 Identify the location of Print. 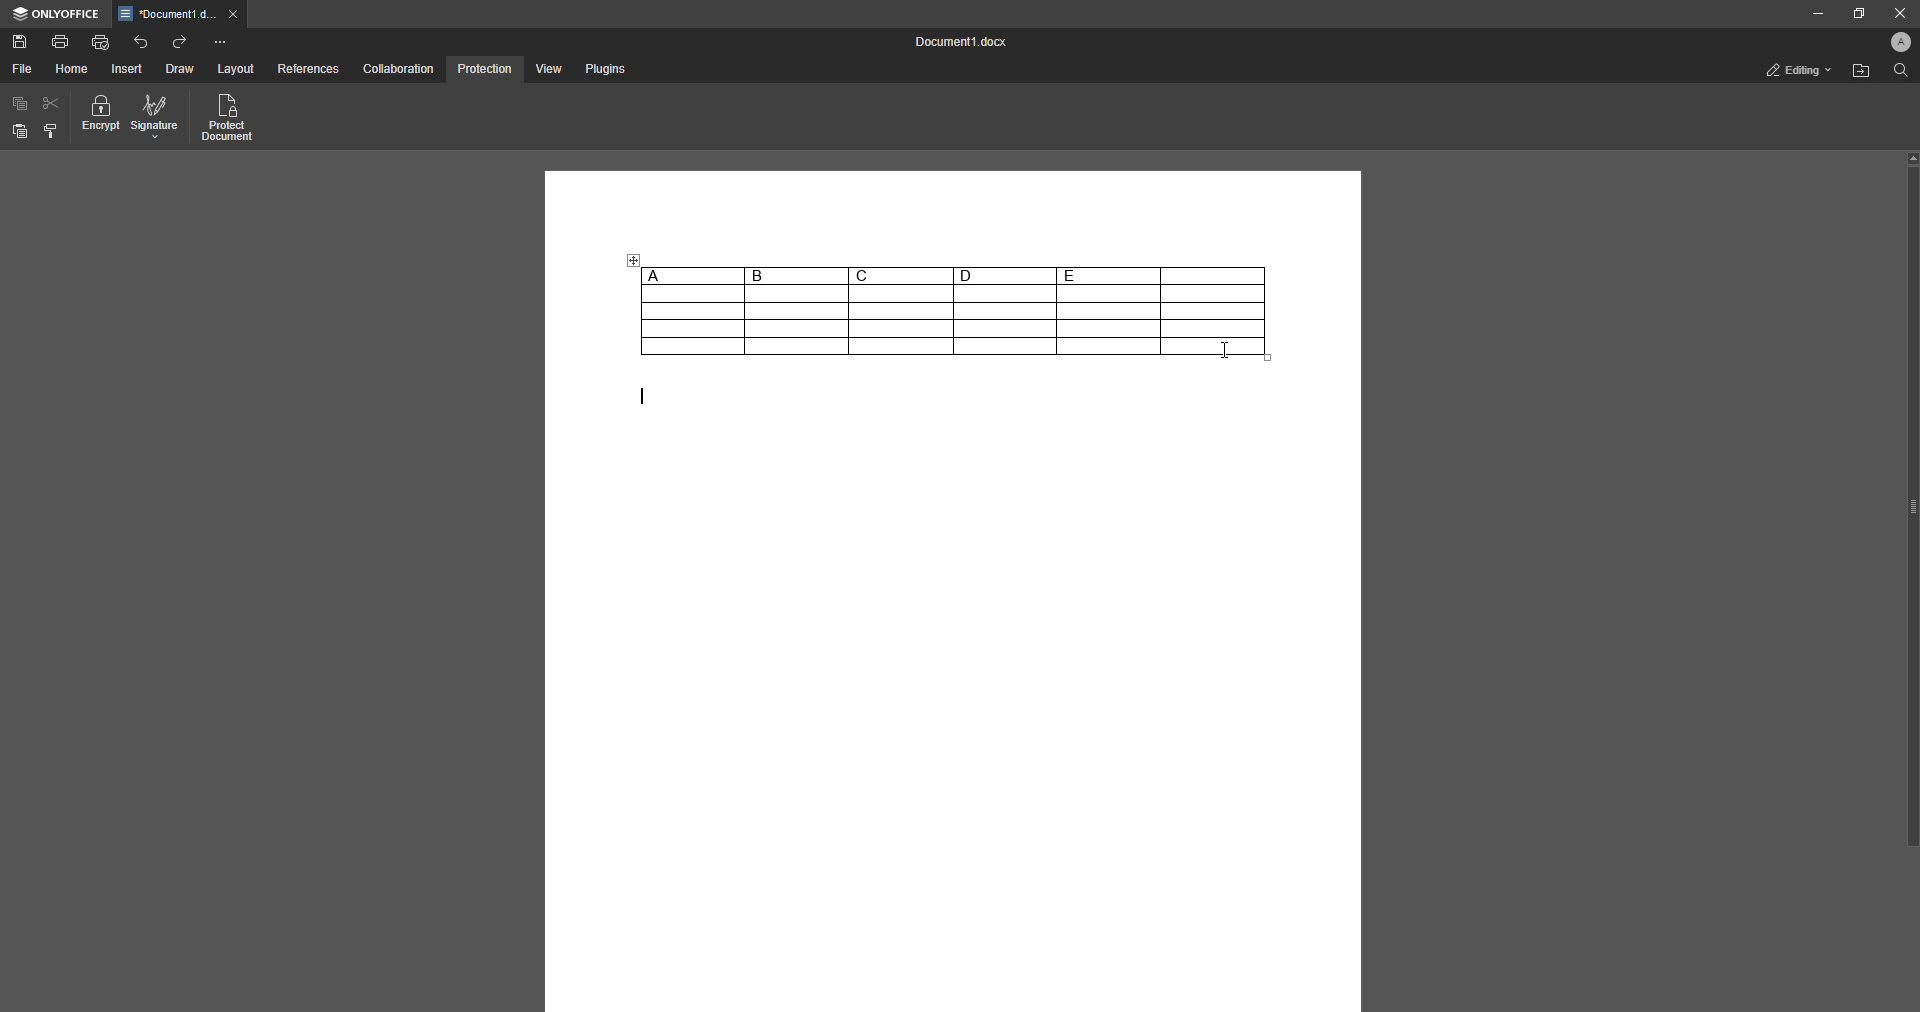
(61, 40).